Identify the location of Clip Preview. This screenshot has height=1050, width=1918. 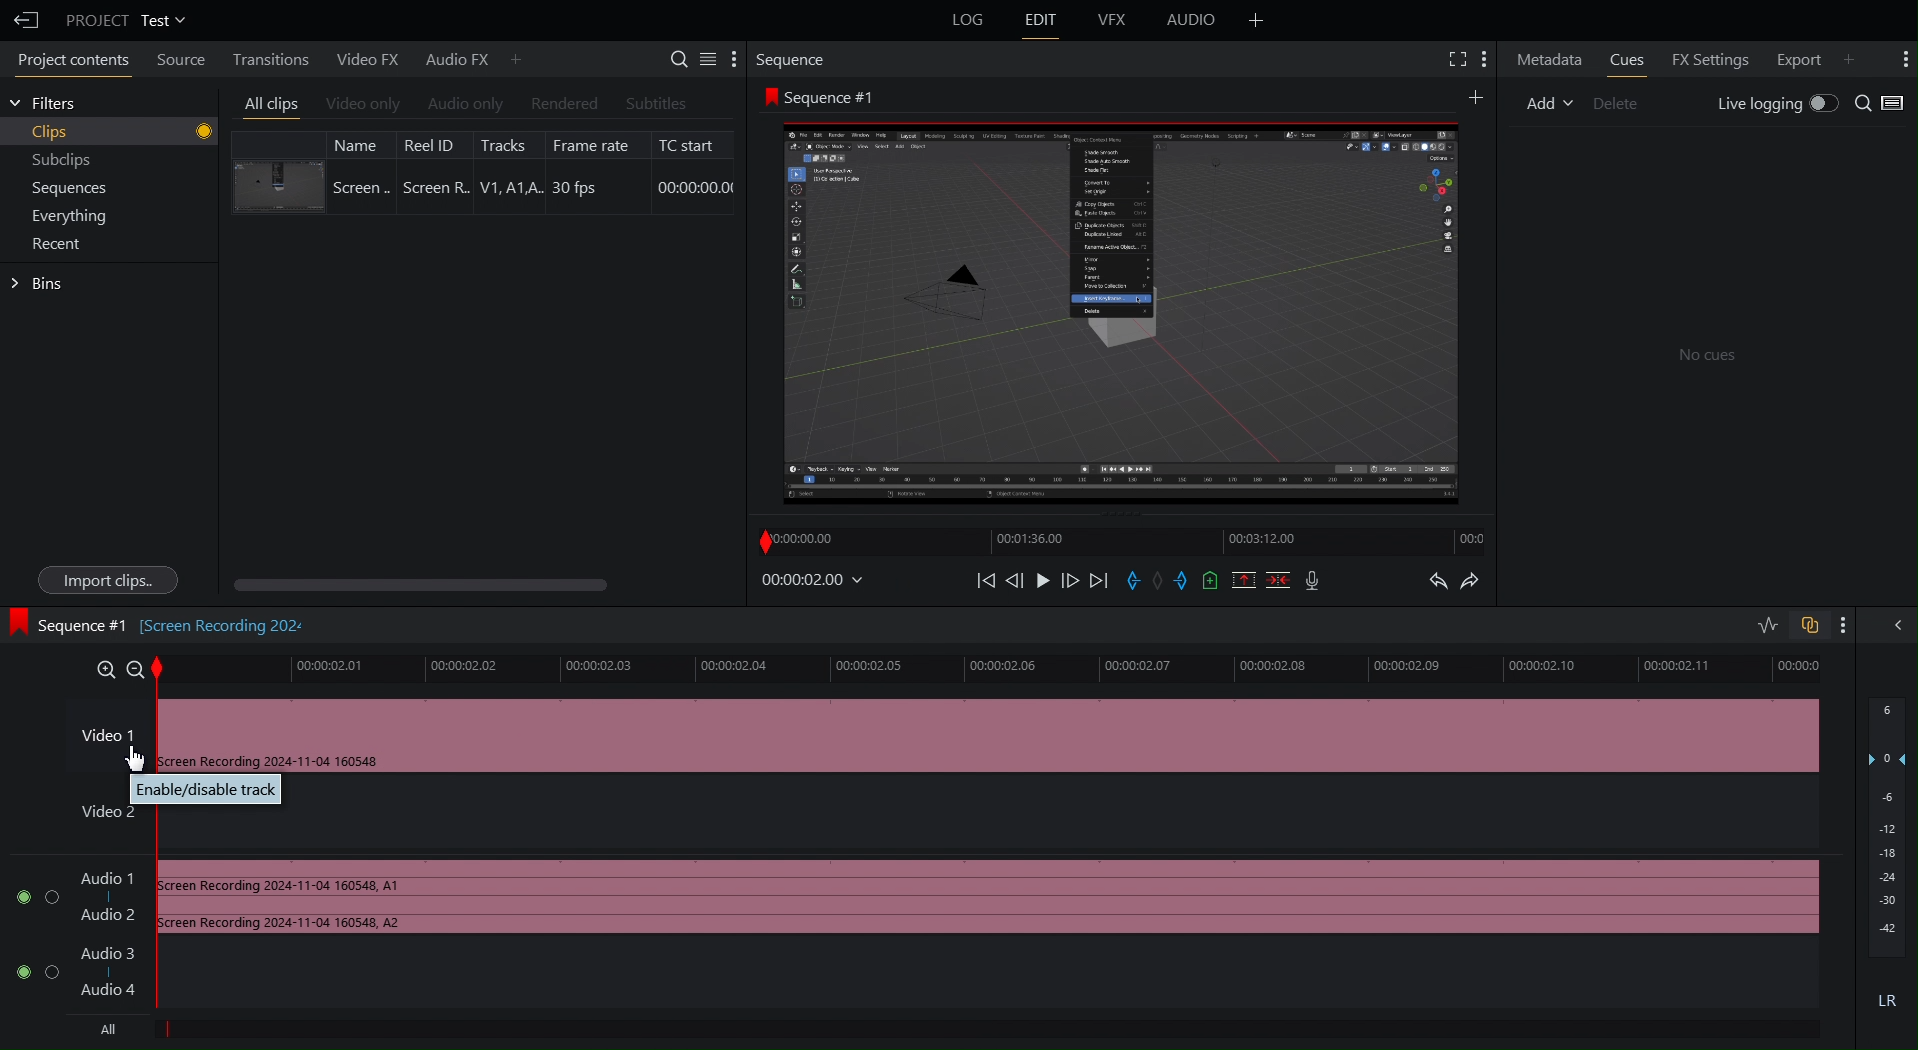
(1124, 315).